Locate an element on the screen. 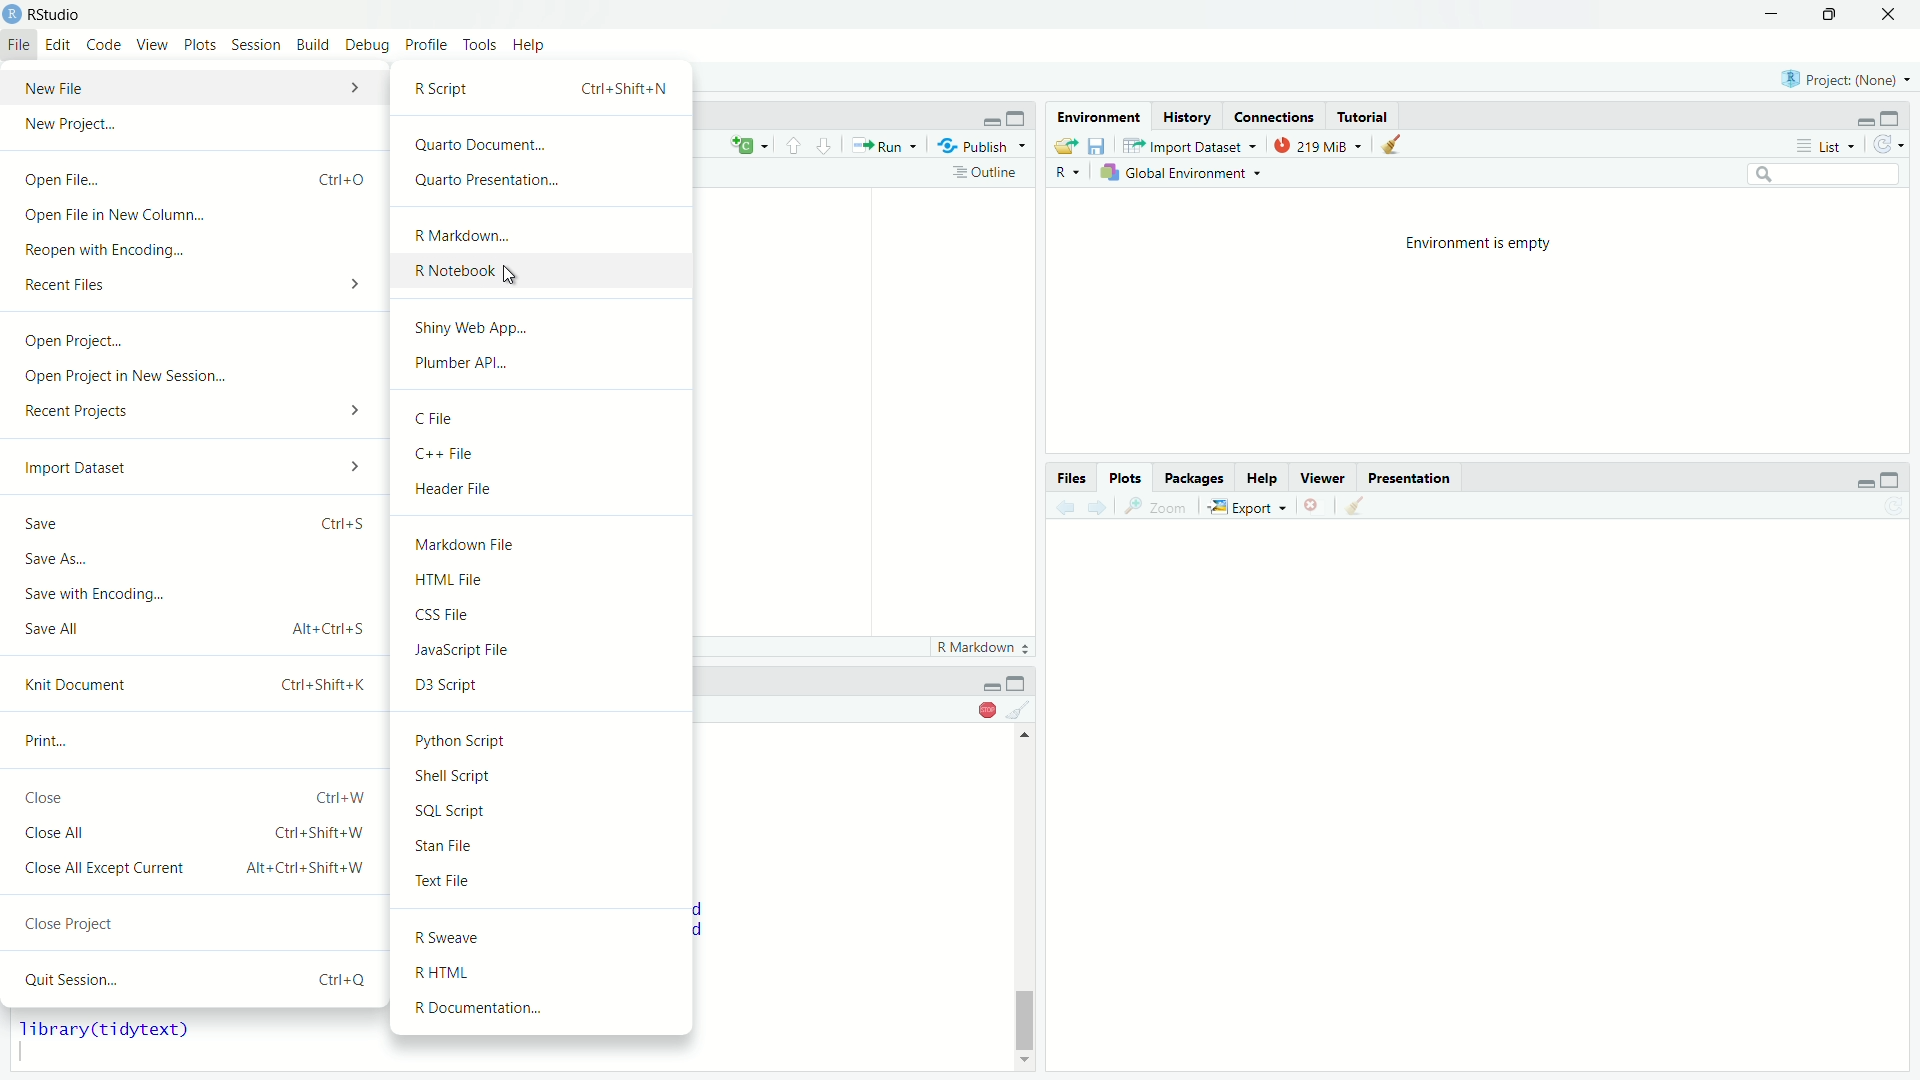 The width and height of the screenshot is (1920, 1080). Save is located at coordinates (196, 520).